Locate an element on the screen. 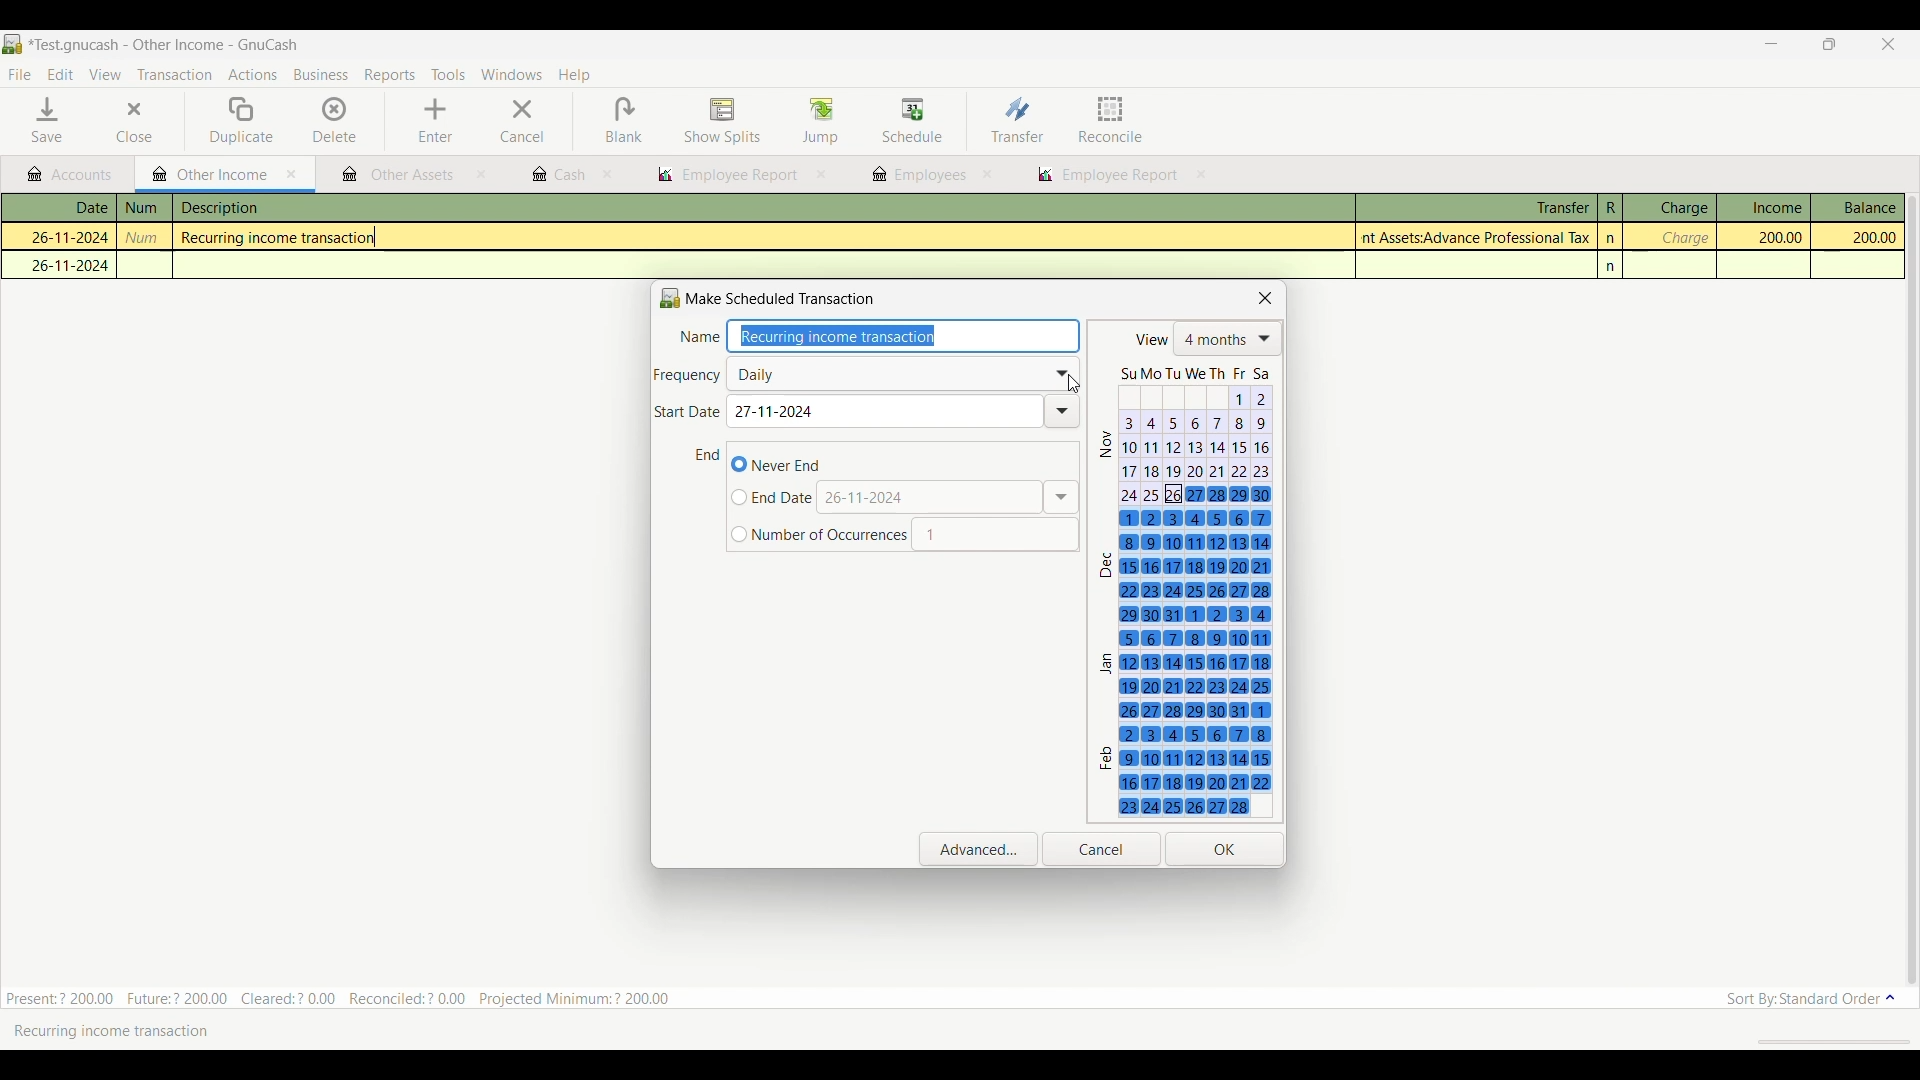 This screenshot has width=1920, height=1080. close is located at coordinates (481, 177).